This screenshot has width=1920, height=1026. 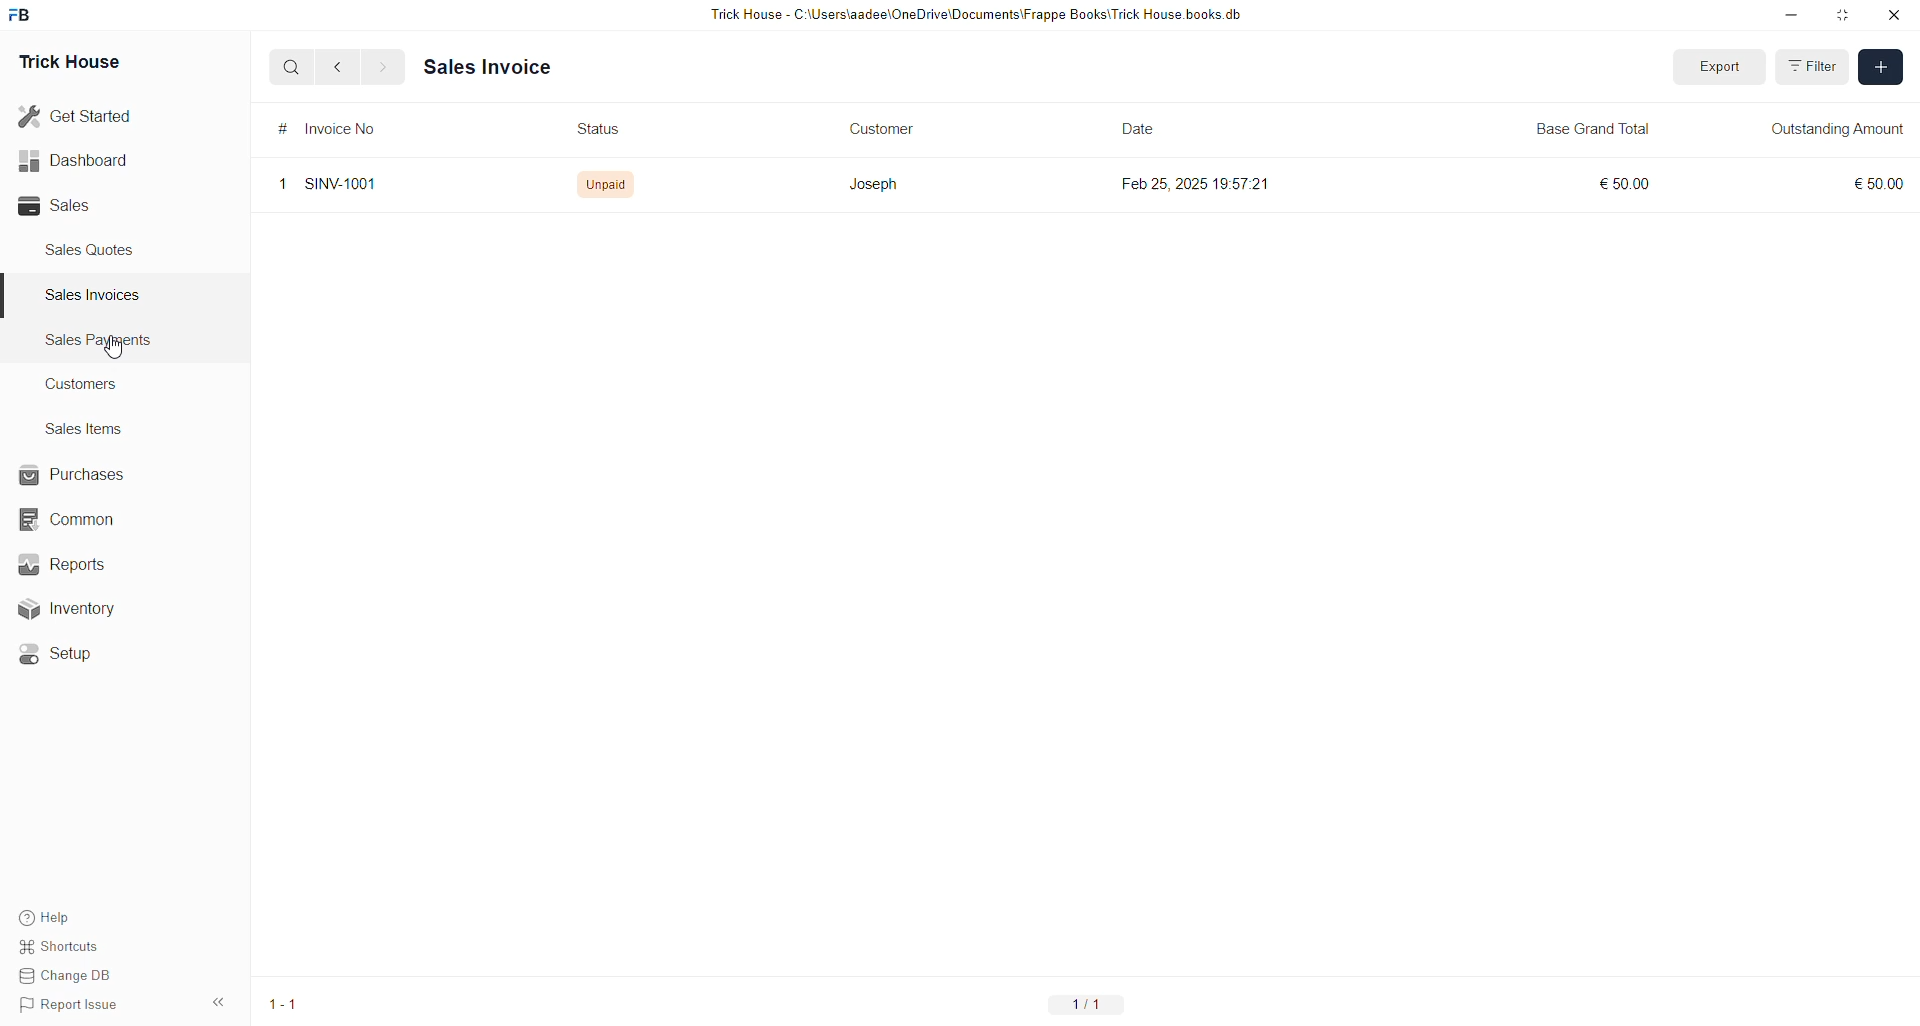 What do you see at coordinates (346, 186) in the screenshot?
I see `SINV-1001` at bounding box center [346, 186].